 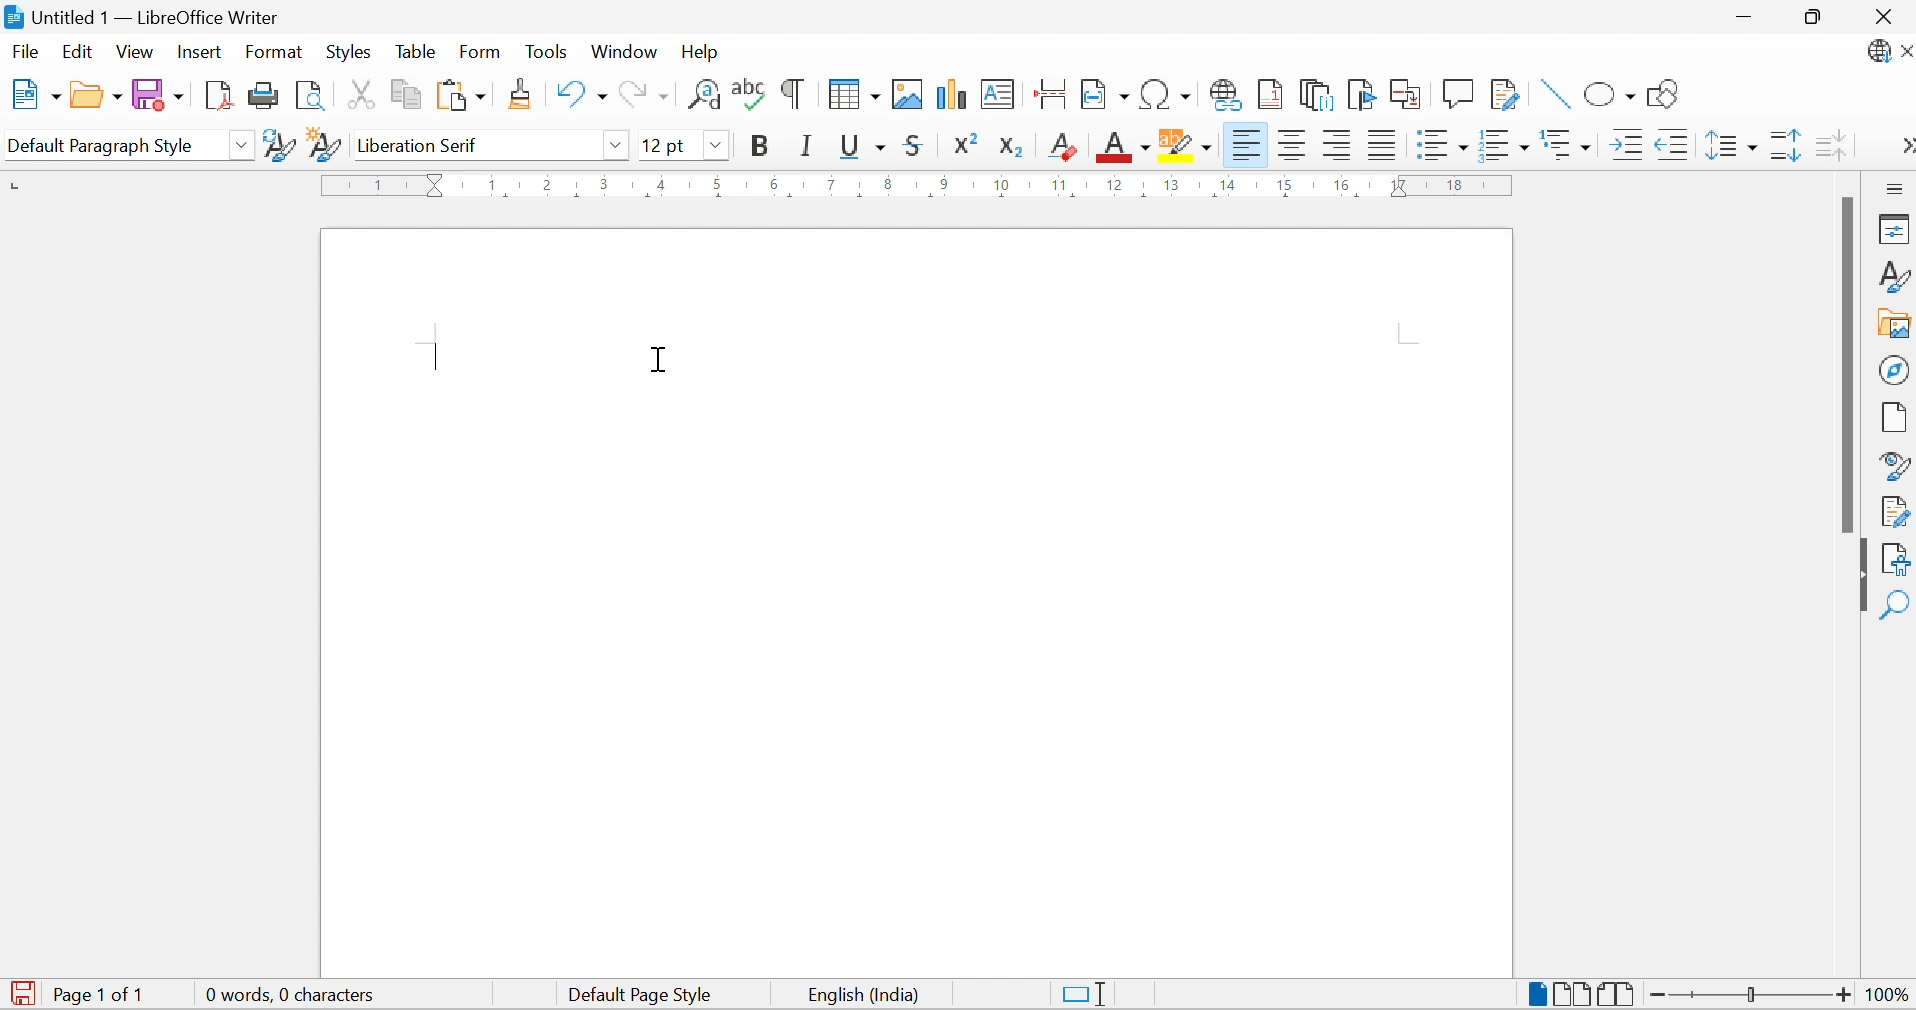 What do you see at coordinates (1505, 144) in the screenshot?
I see `Toggle Ordered List` at bounding box center [1505, 144].